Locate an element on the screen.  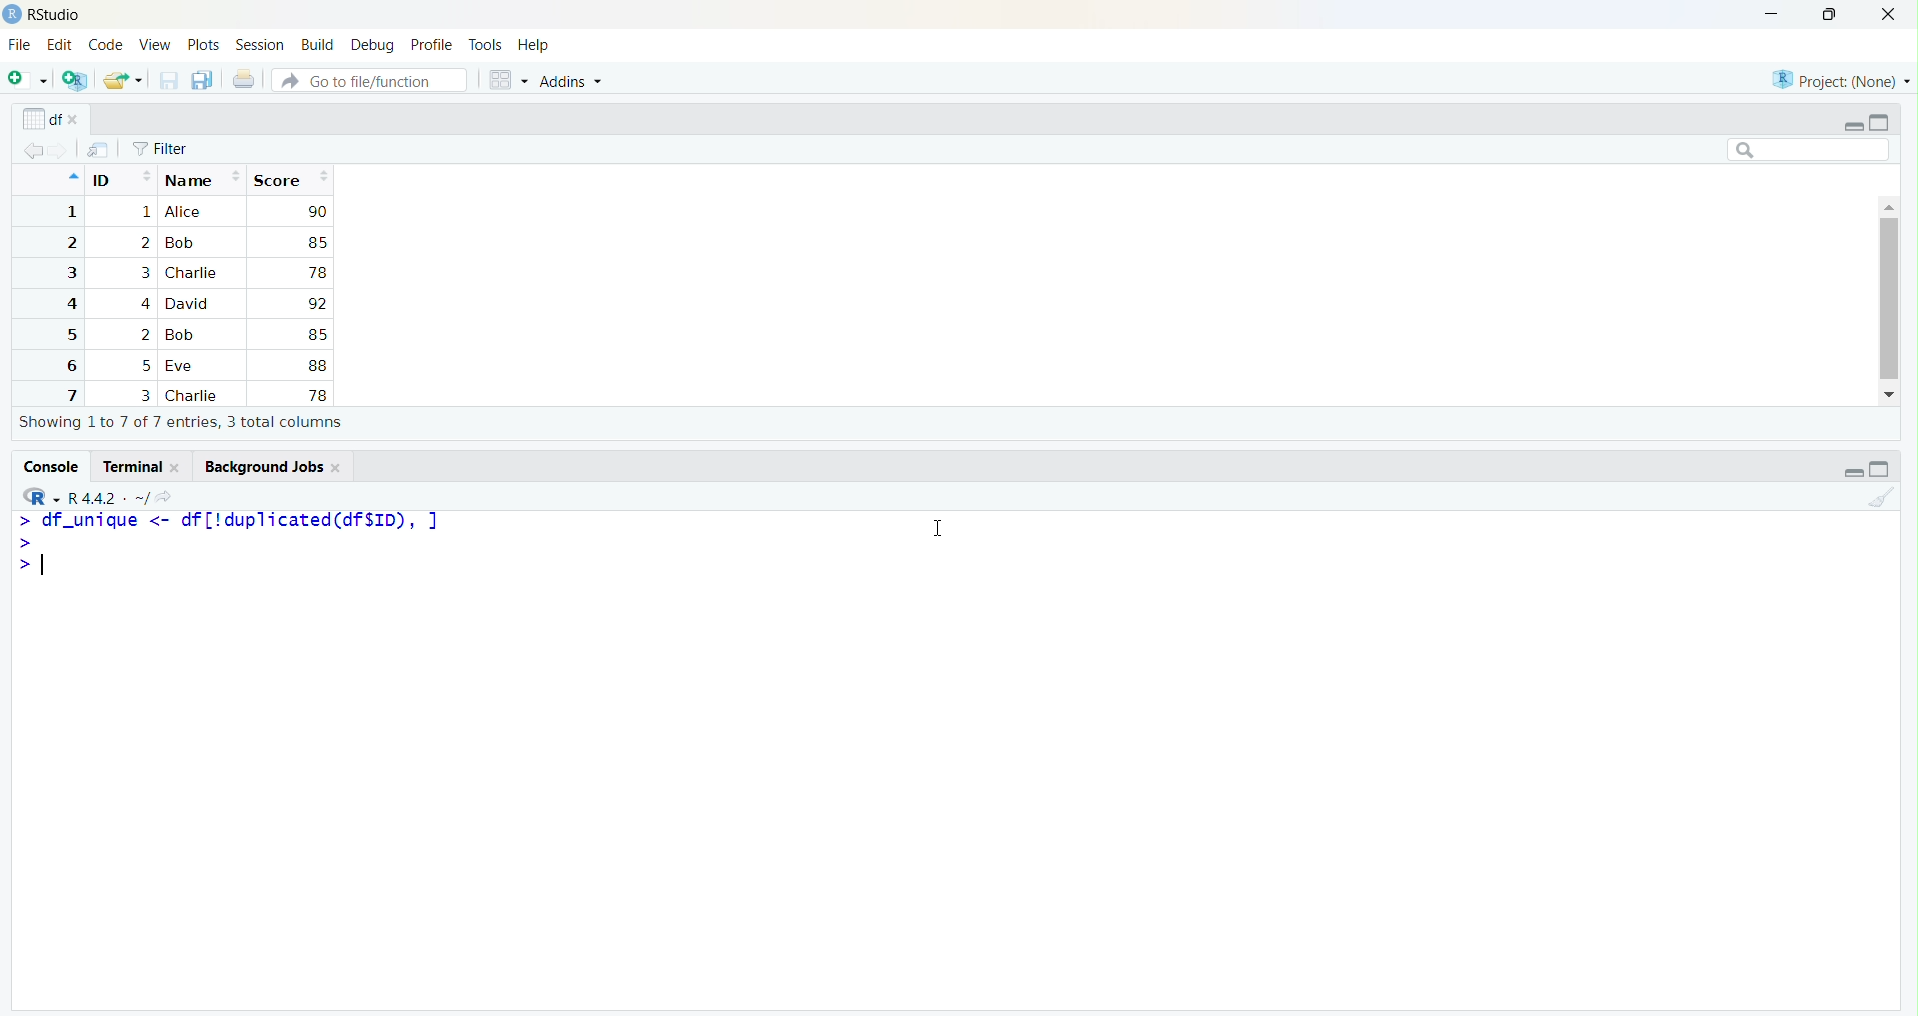
view options is located at coordinates (508, 80).